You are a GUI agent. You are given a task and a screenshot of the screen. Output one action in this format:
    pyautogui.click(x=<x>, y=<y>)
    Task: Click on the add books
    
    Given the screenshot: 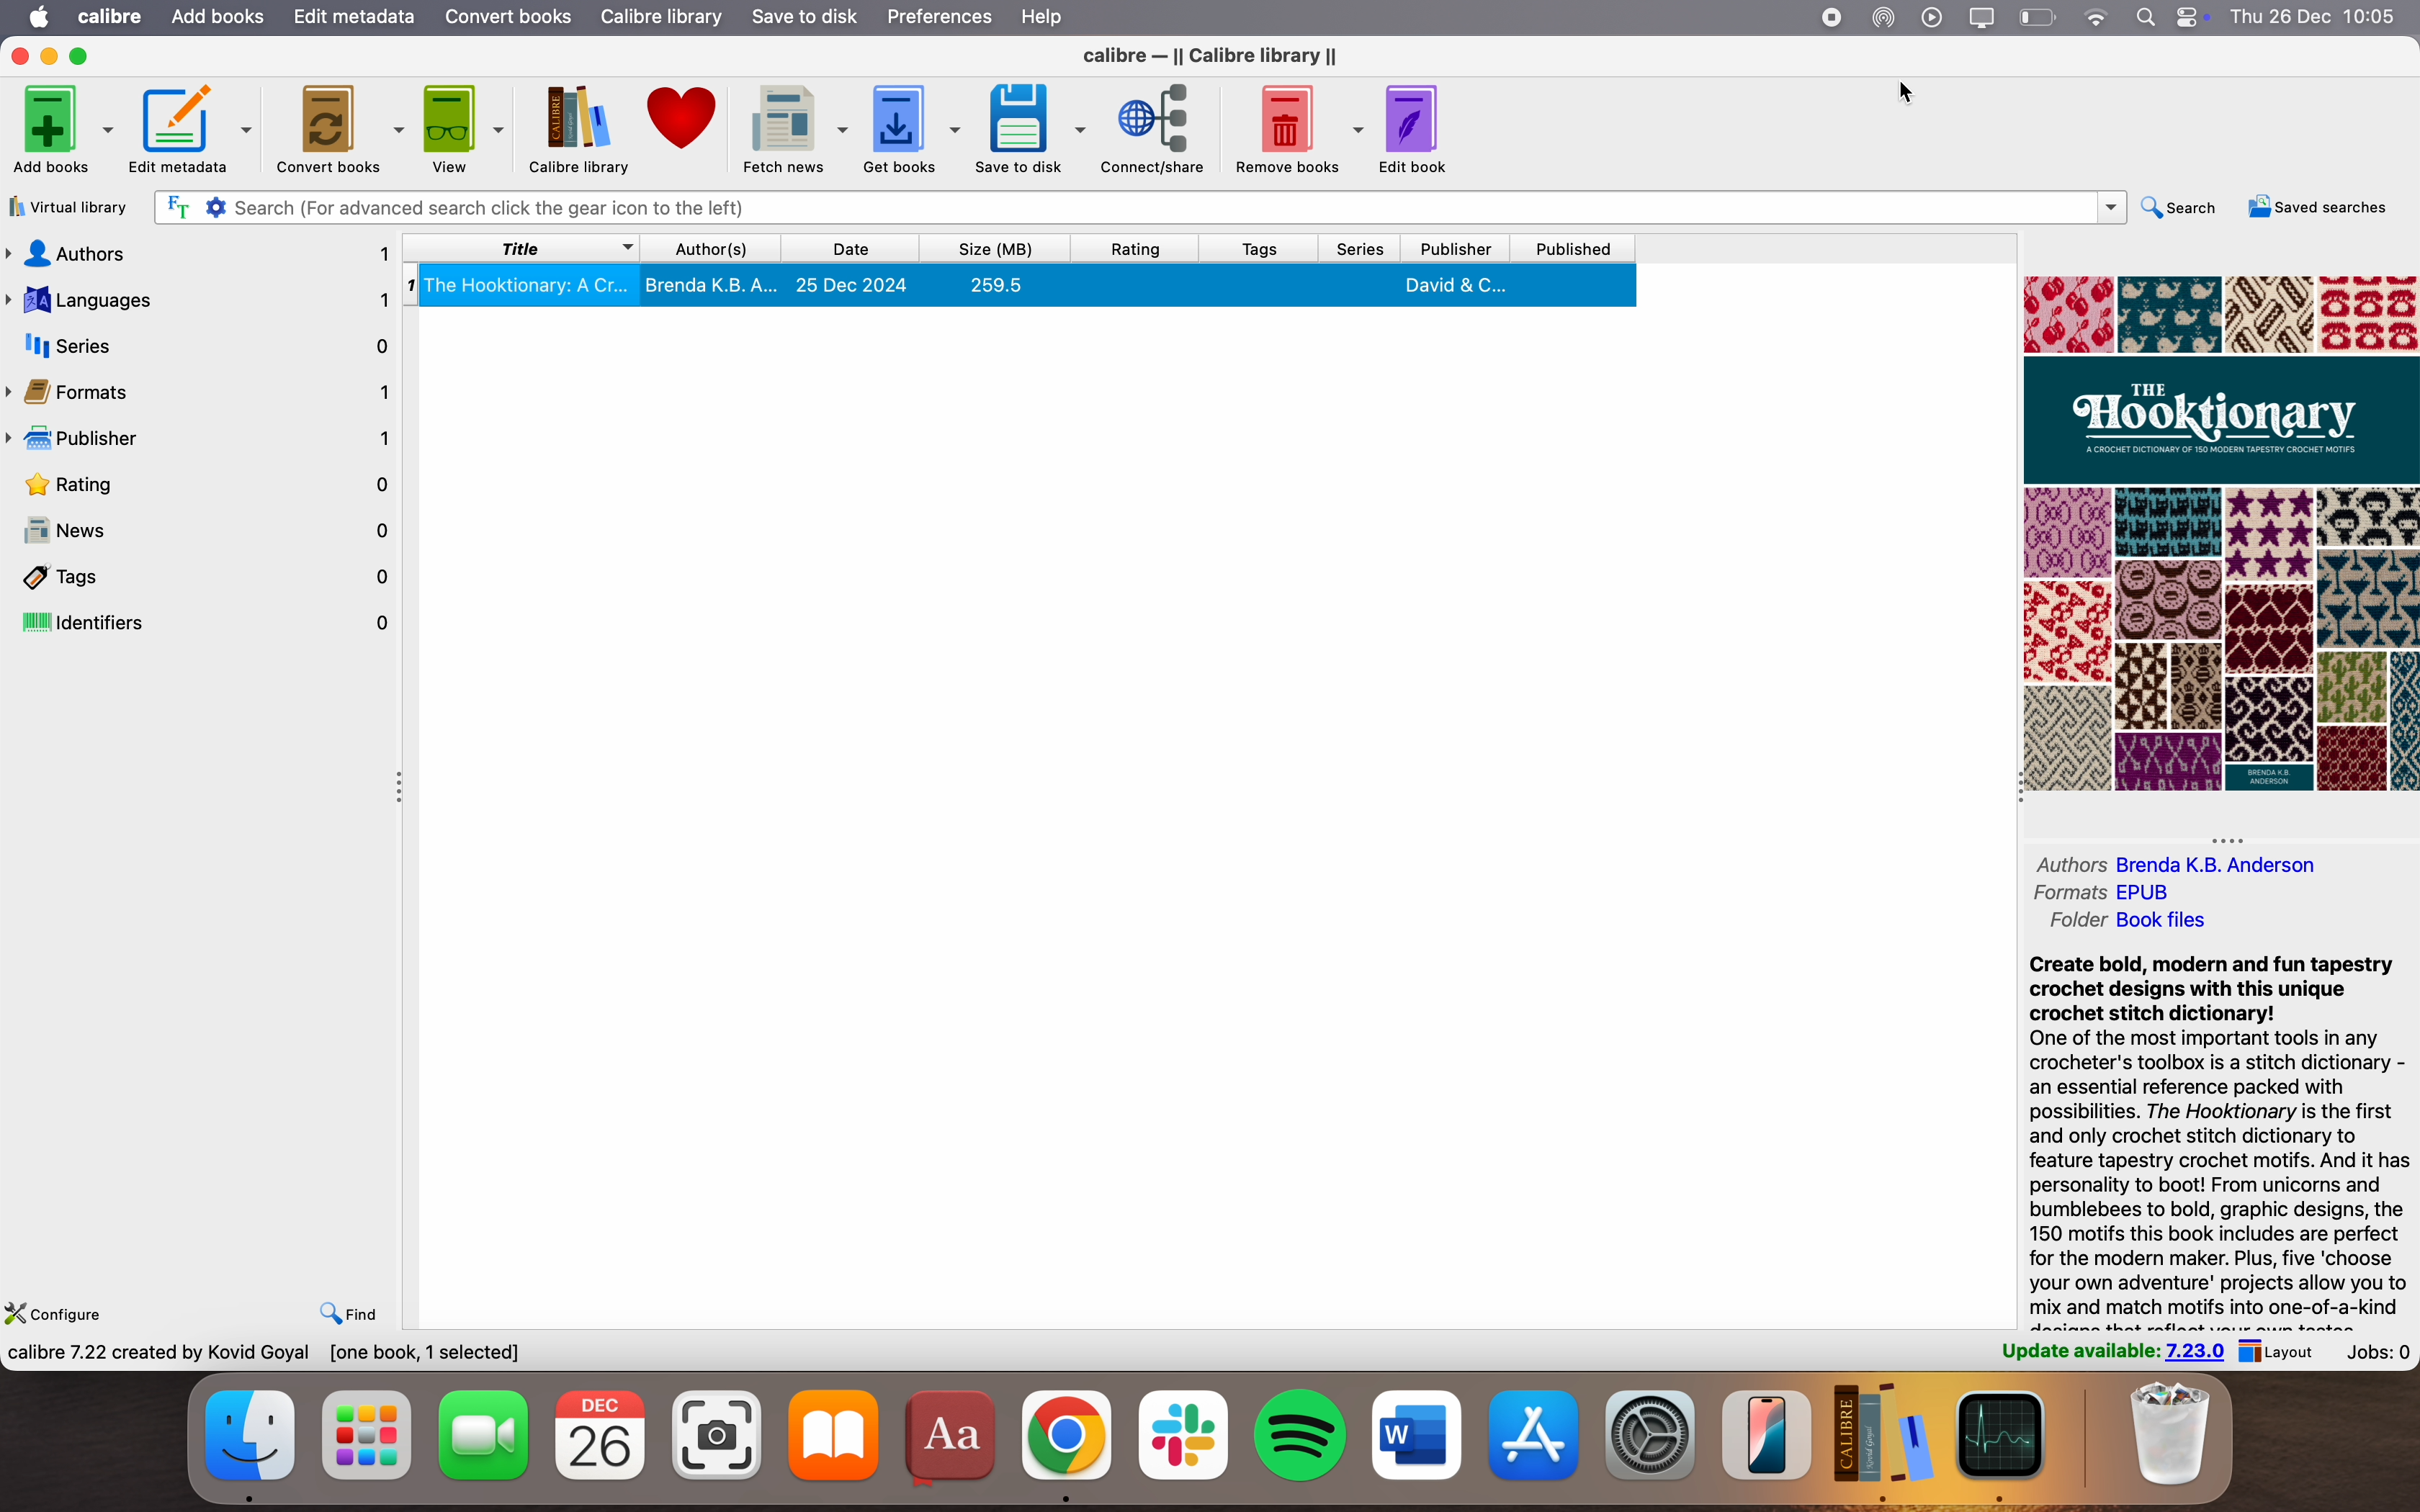 What is the action you would take?
    pyautogui.click(x=59, y=127)
    